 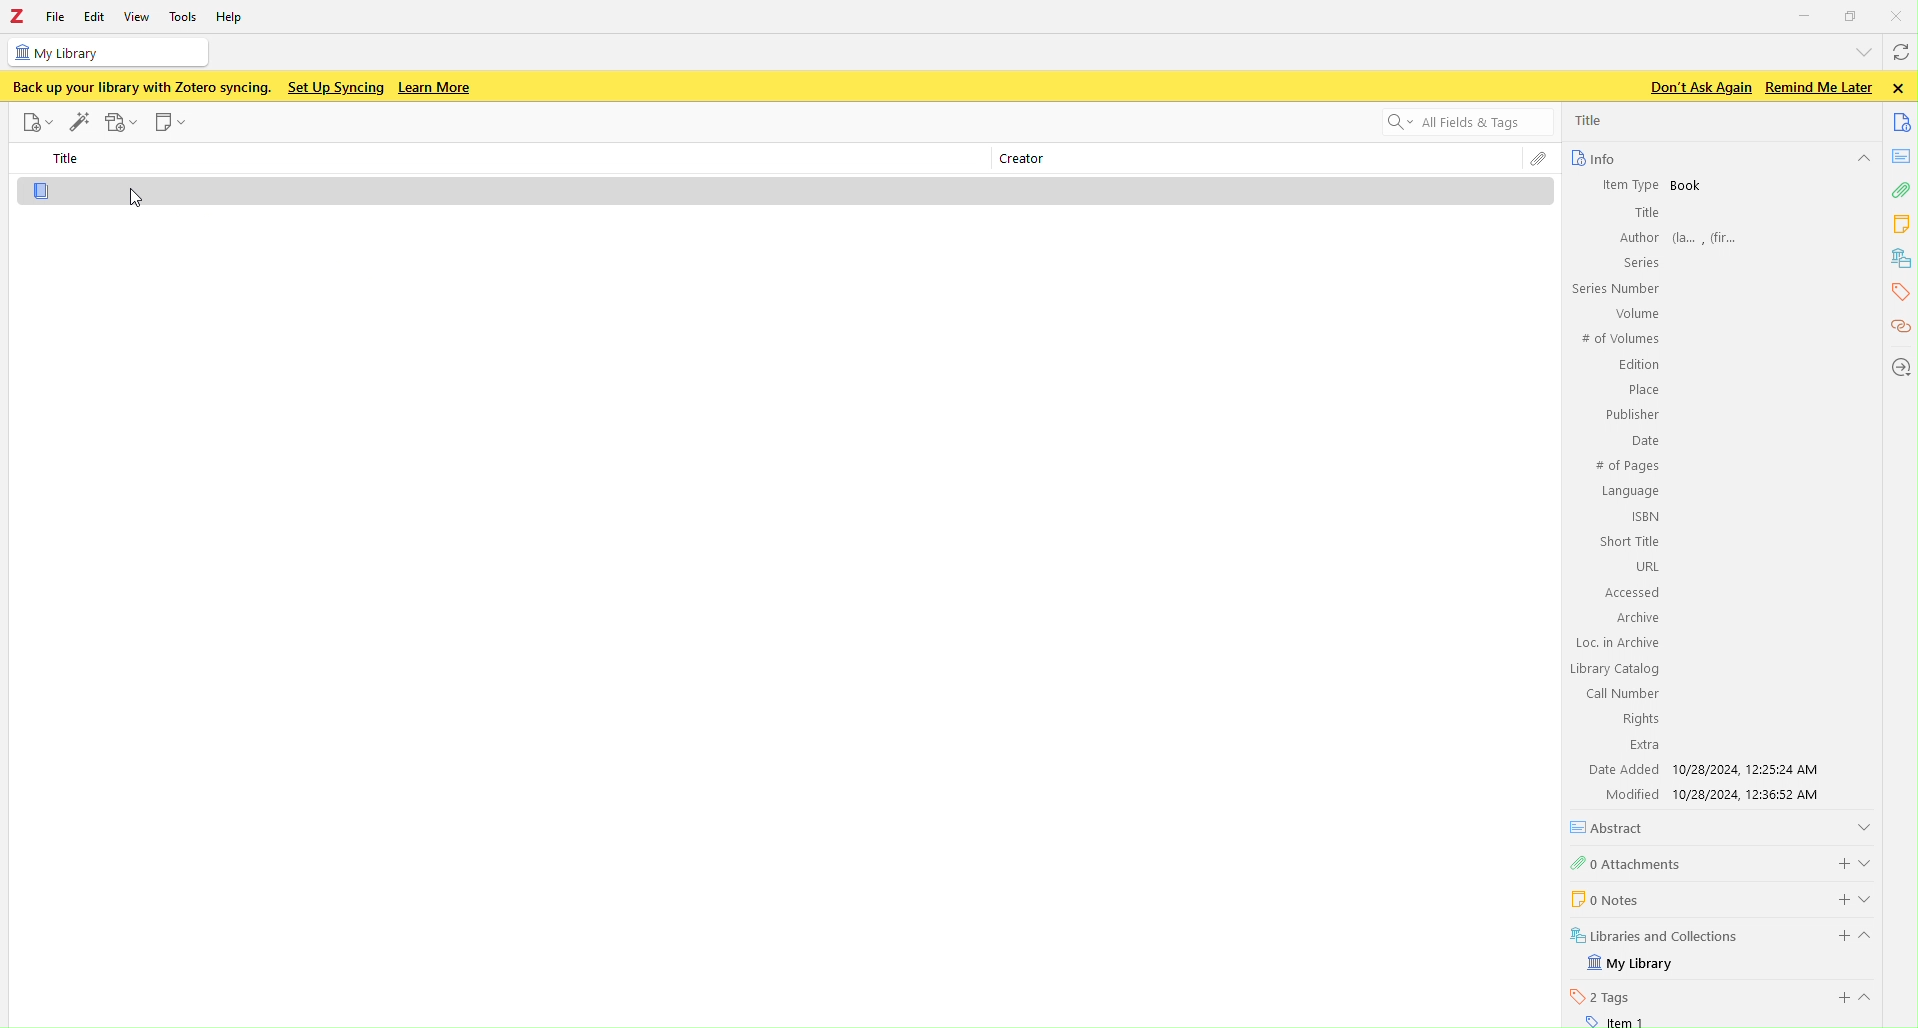 I want to click on Title, so click(x=1645, y=213).